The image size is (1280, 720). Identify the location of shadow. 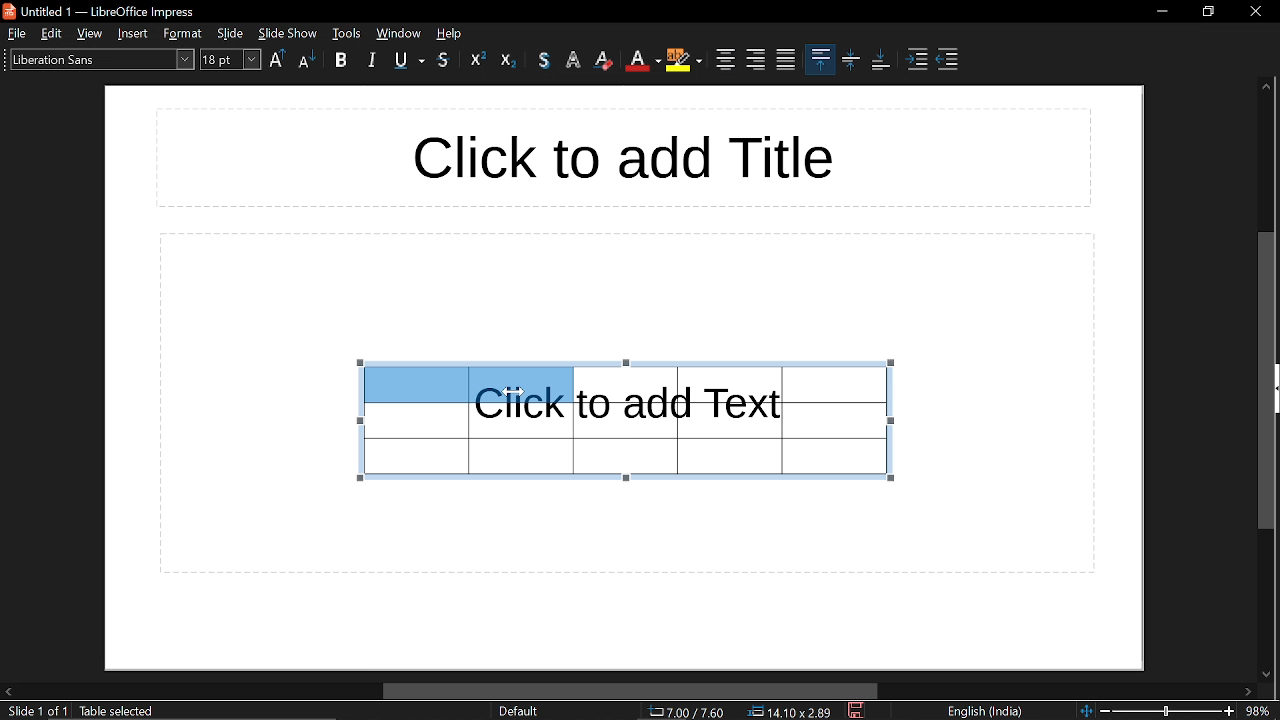
(544, 60).